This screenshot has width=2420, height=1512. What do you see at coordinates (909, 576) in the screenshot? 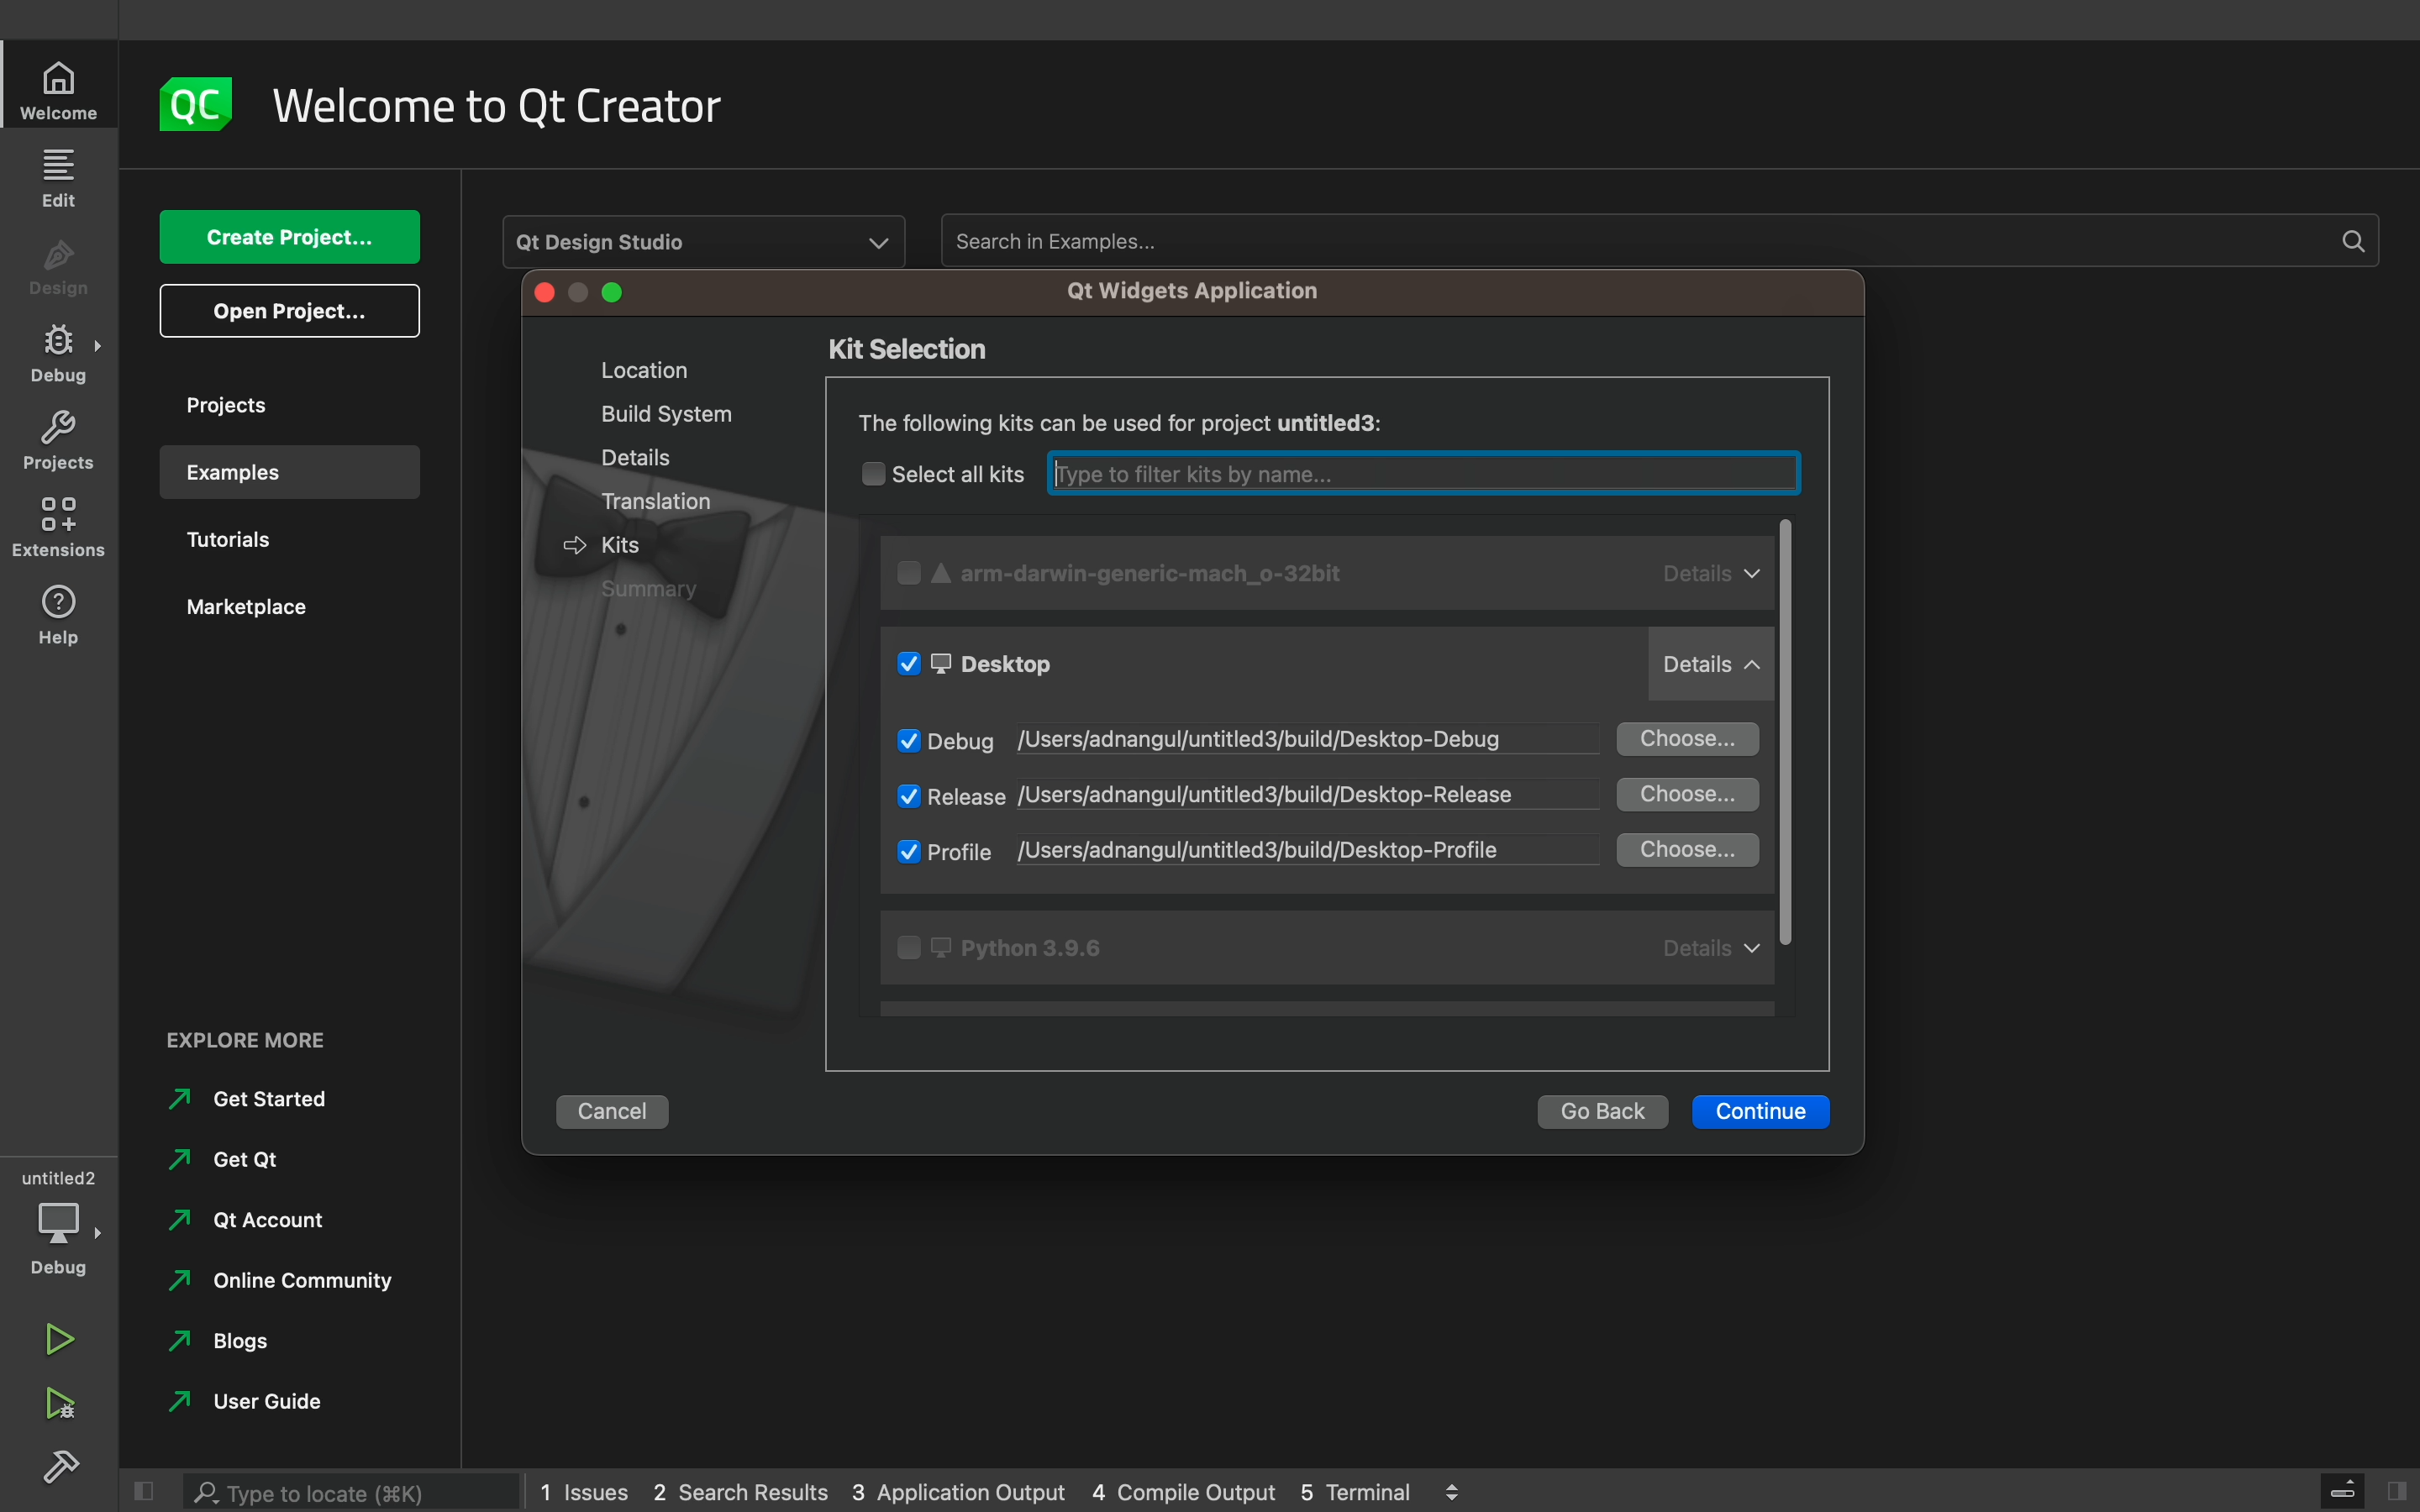
I see `check button` at bounding box center [909, 576].